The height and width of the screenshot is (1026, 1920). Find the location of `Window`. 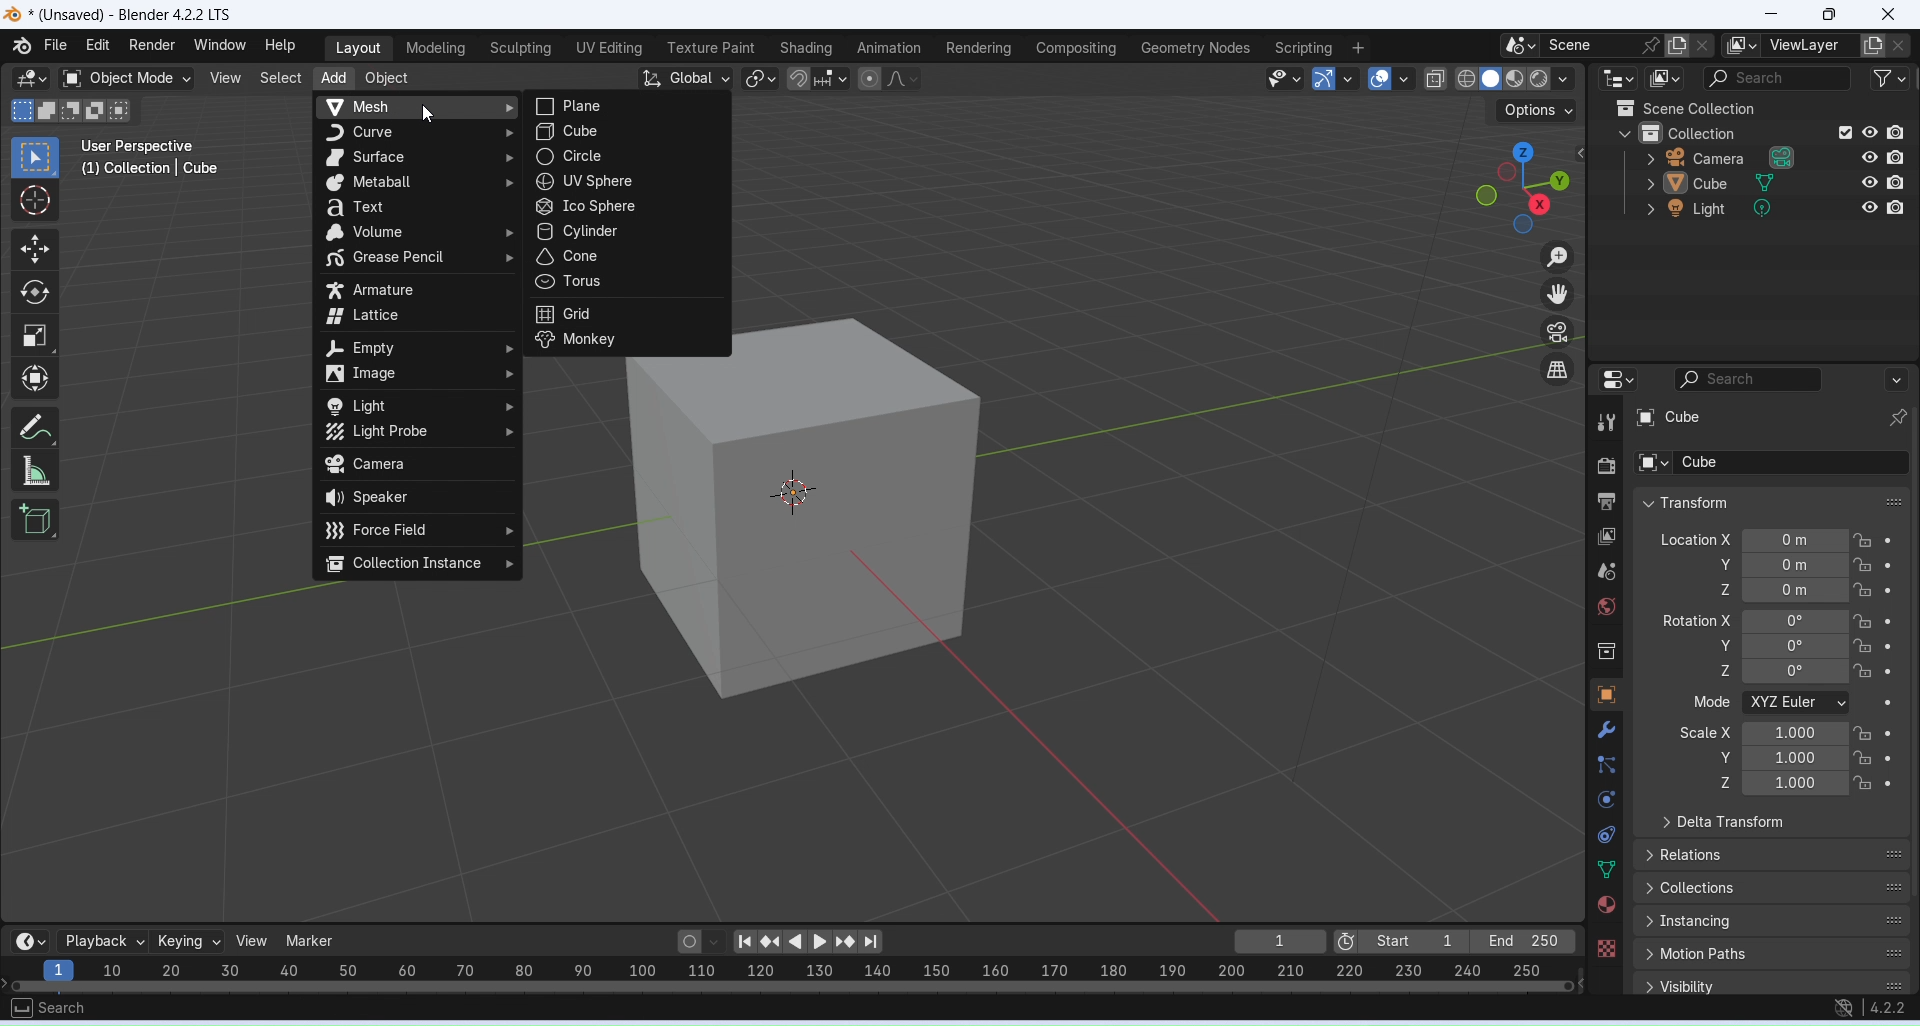

Window is located at coordinates (219, 45).